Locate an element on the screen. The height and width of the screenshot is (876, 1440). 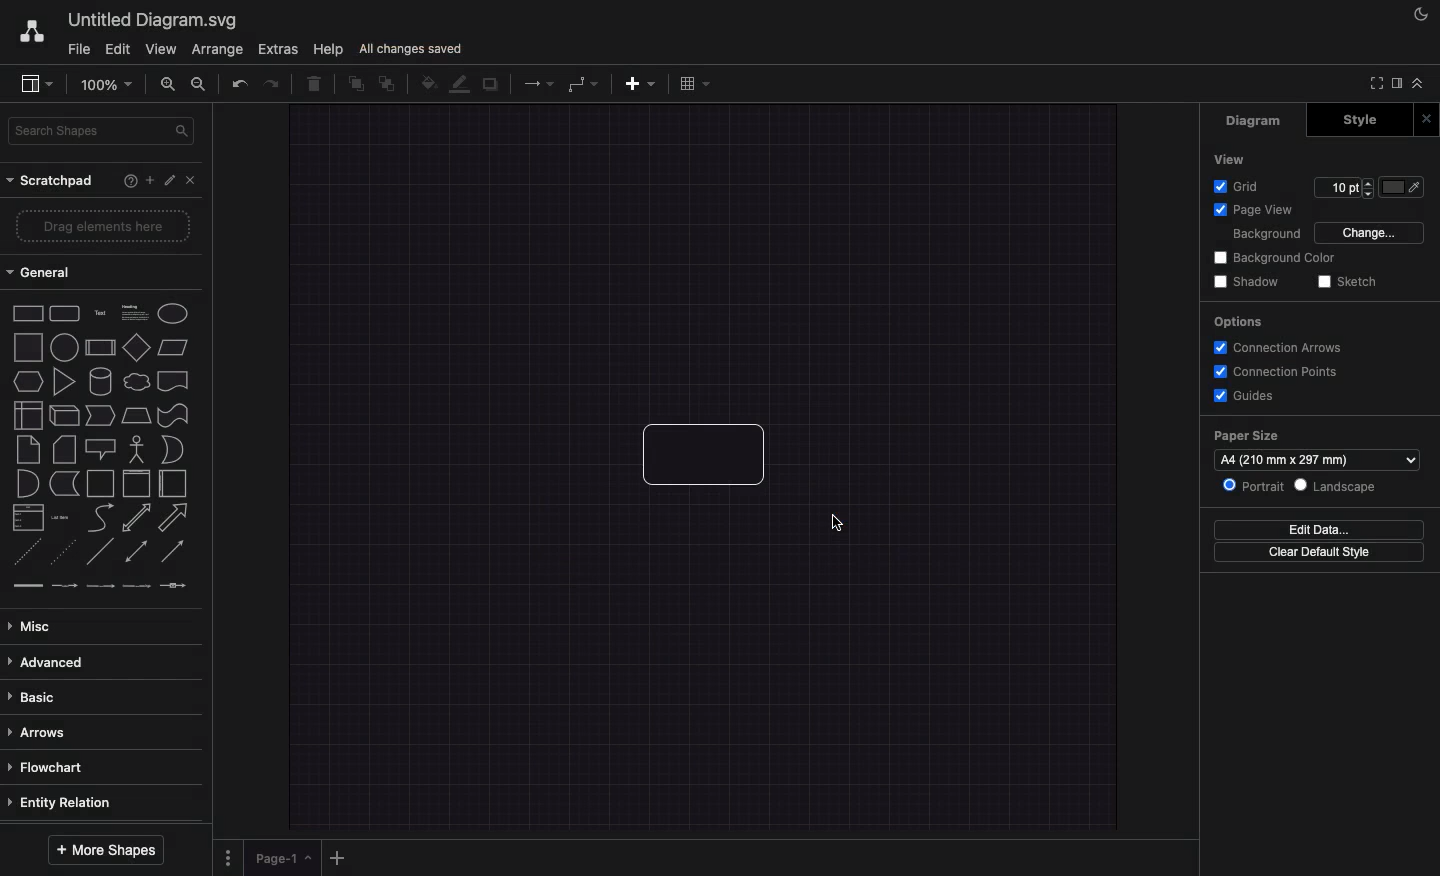
Zoom in is located at coordinates (167, 85).